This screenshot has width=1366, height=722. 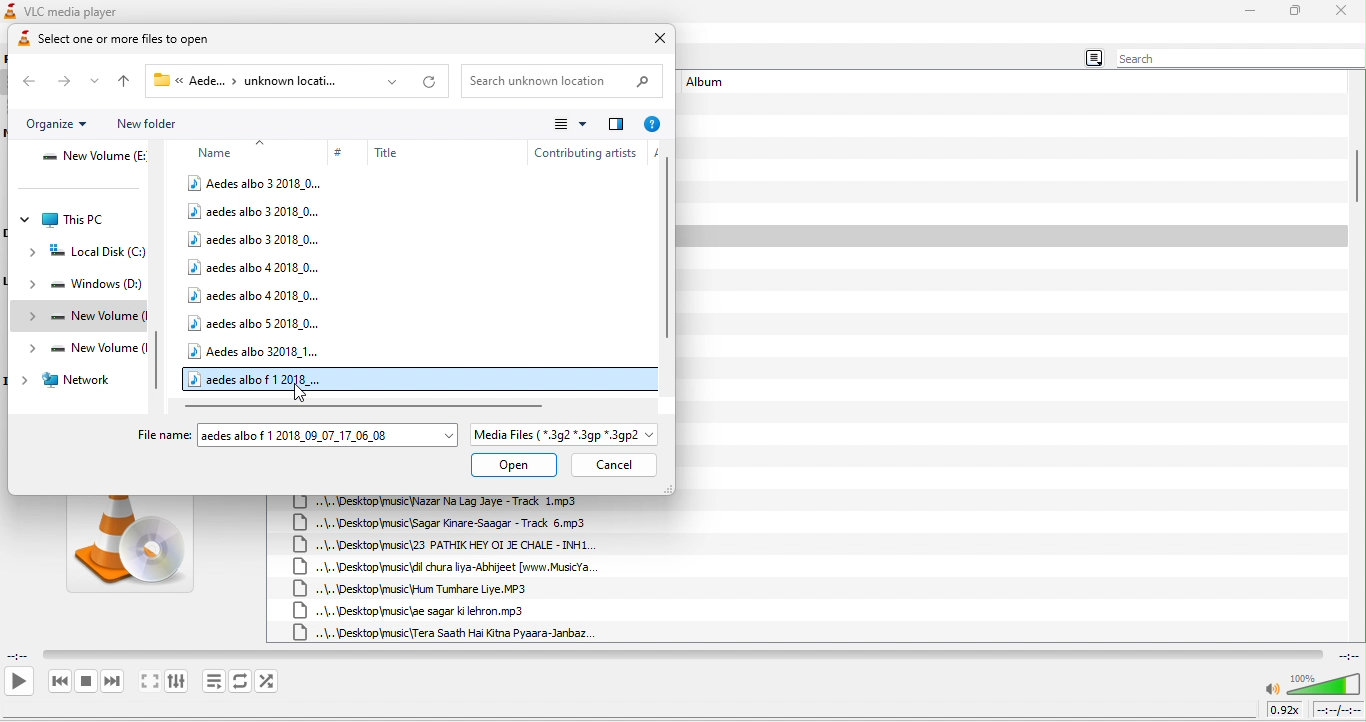 I want to click on stop playback, so click(x=87, y=681).